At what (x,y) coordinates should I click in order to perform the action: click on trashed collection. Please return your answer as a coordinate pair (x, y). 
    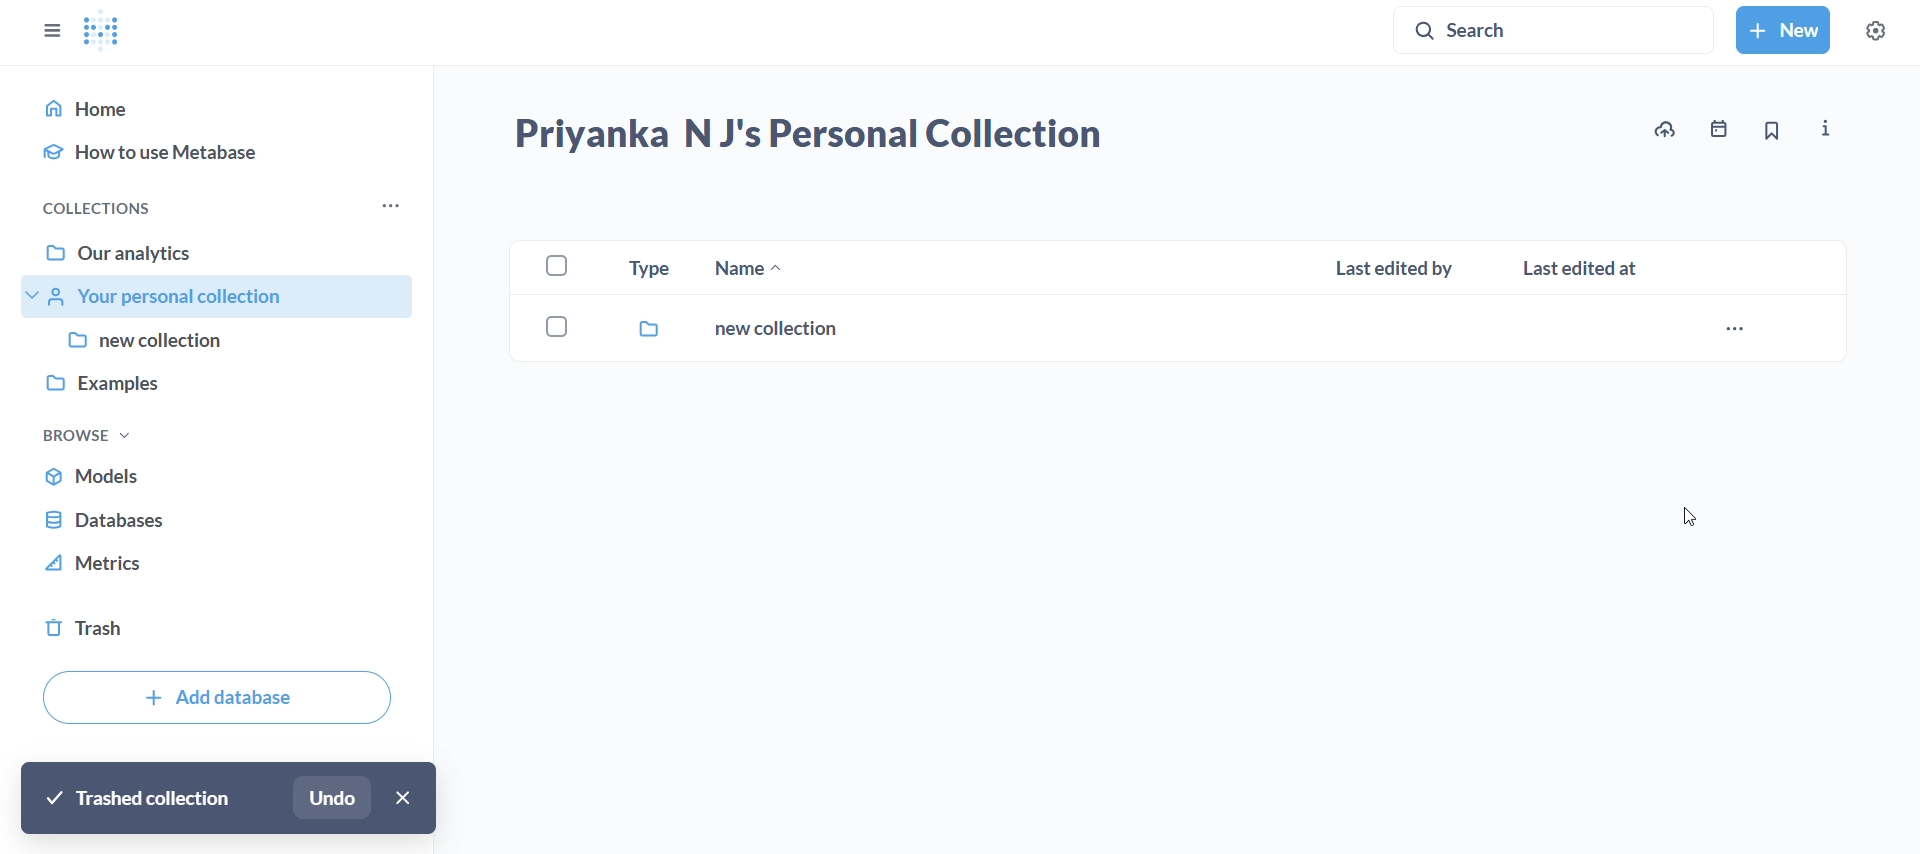
    Looking at the image, I should click on (132, 799).